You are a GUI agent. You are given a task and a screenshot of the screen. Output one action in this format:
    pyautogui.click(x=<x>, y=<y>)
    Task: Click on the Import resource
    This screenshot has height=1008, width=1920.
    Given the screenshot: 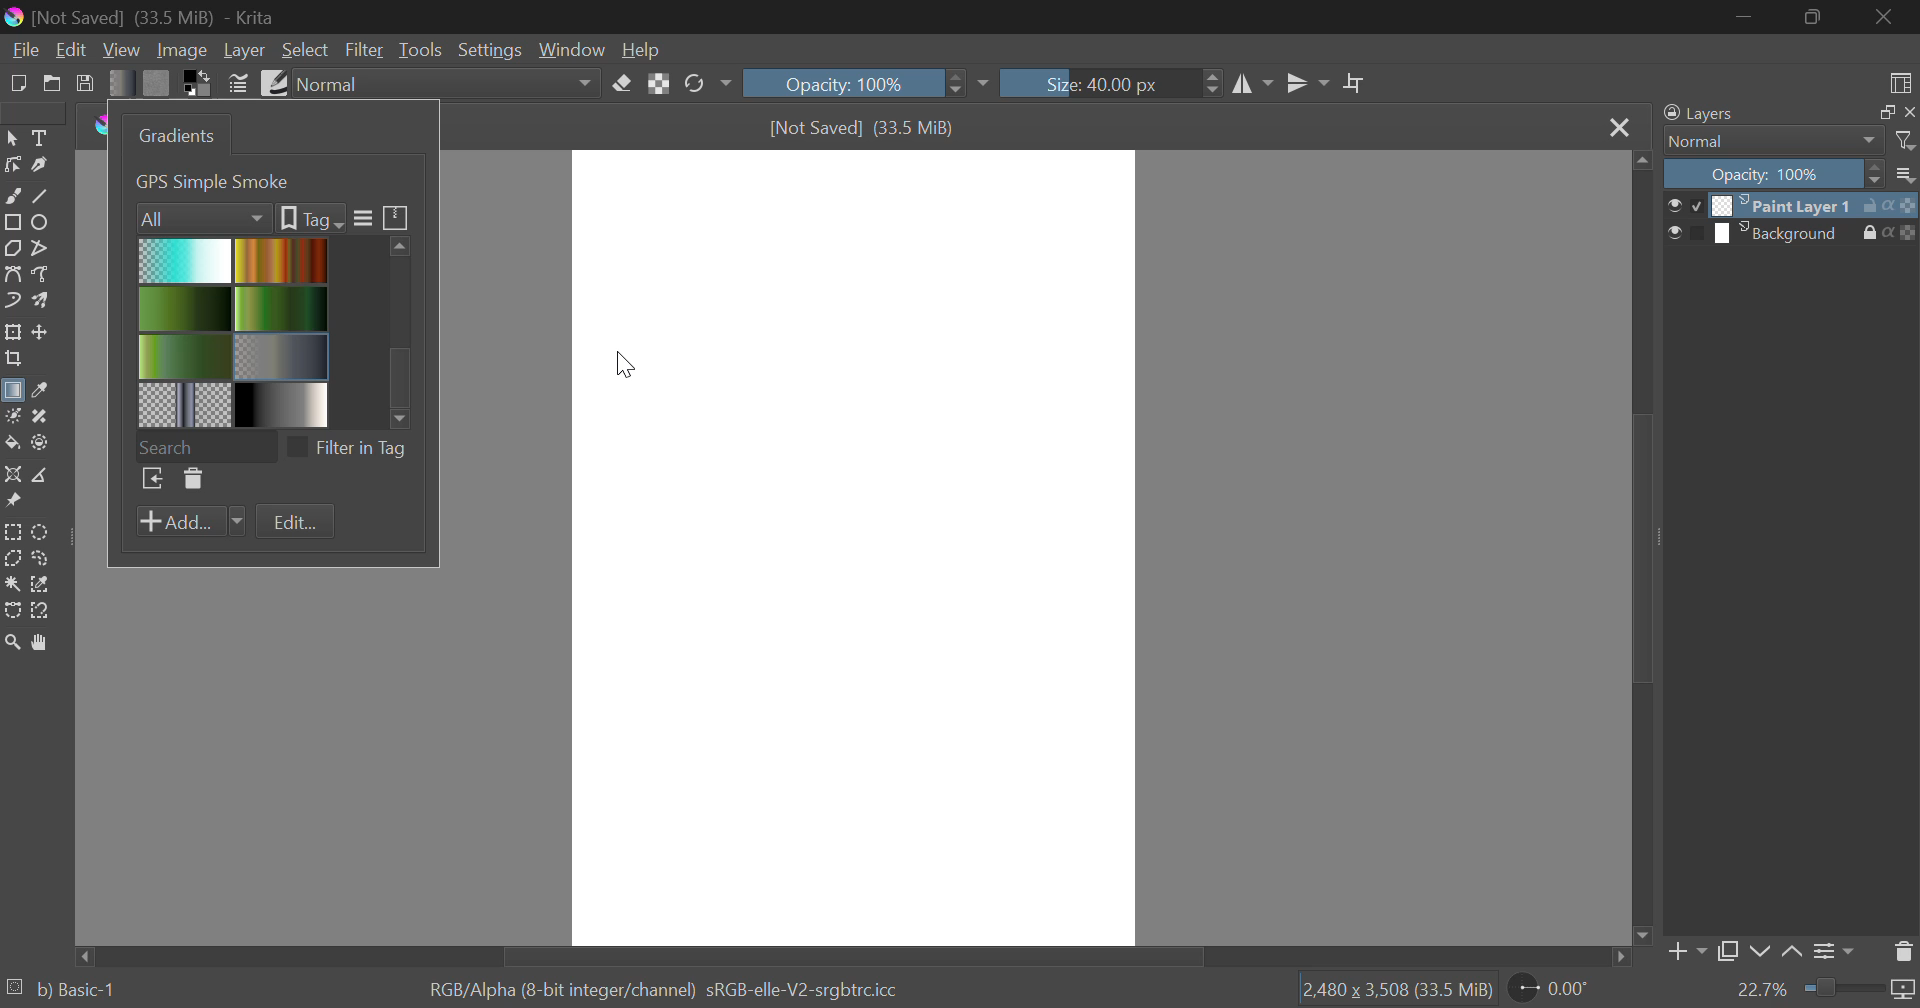 What is the action you would take?
    pyautogui.click(x=152, y=481)
    